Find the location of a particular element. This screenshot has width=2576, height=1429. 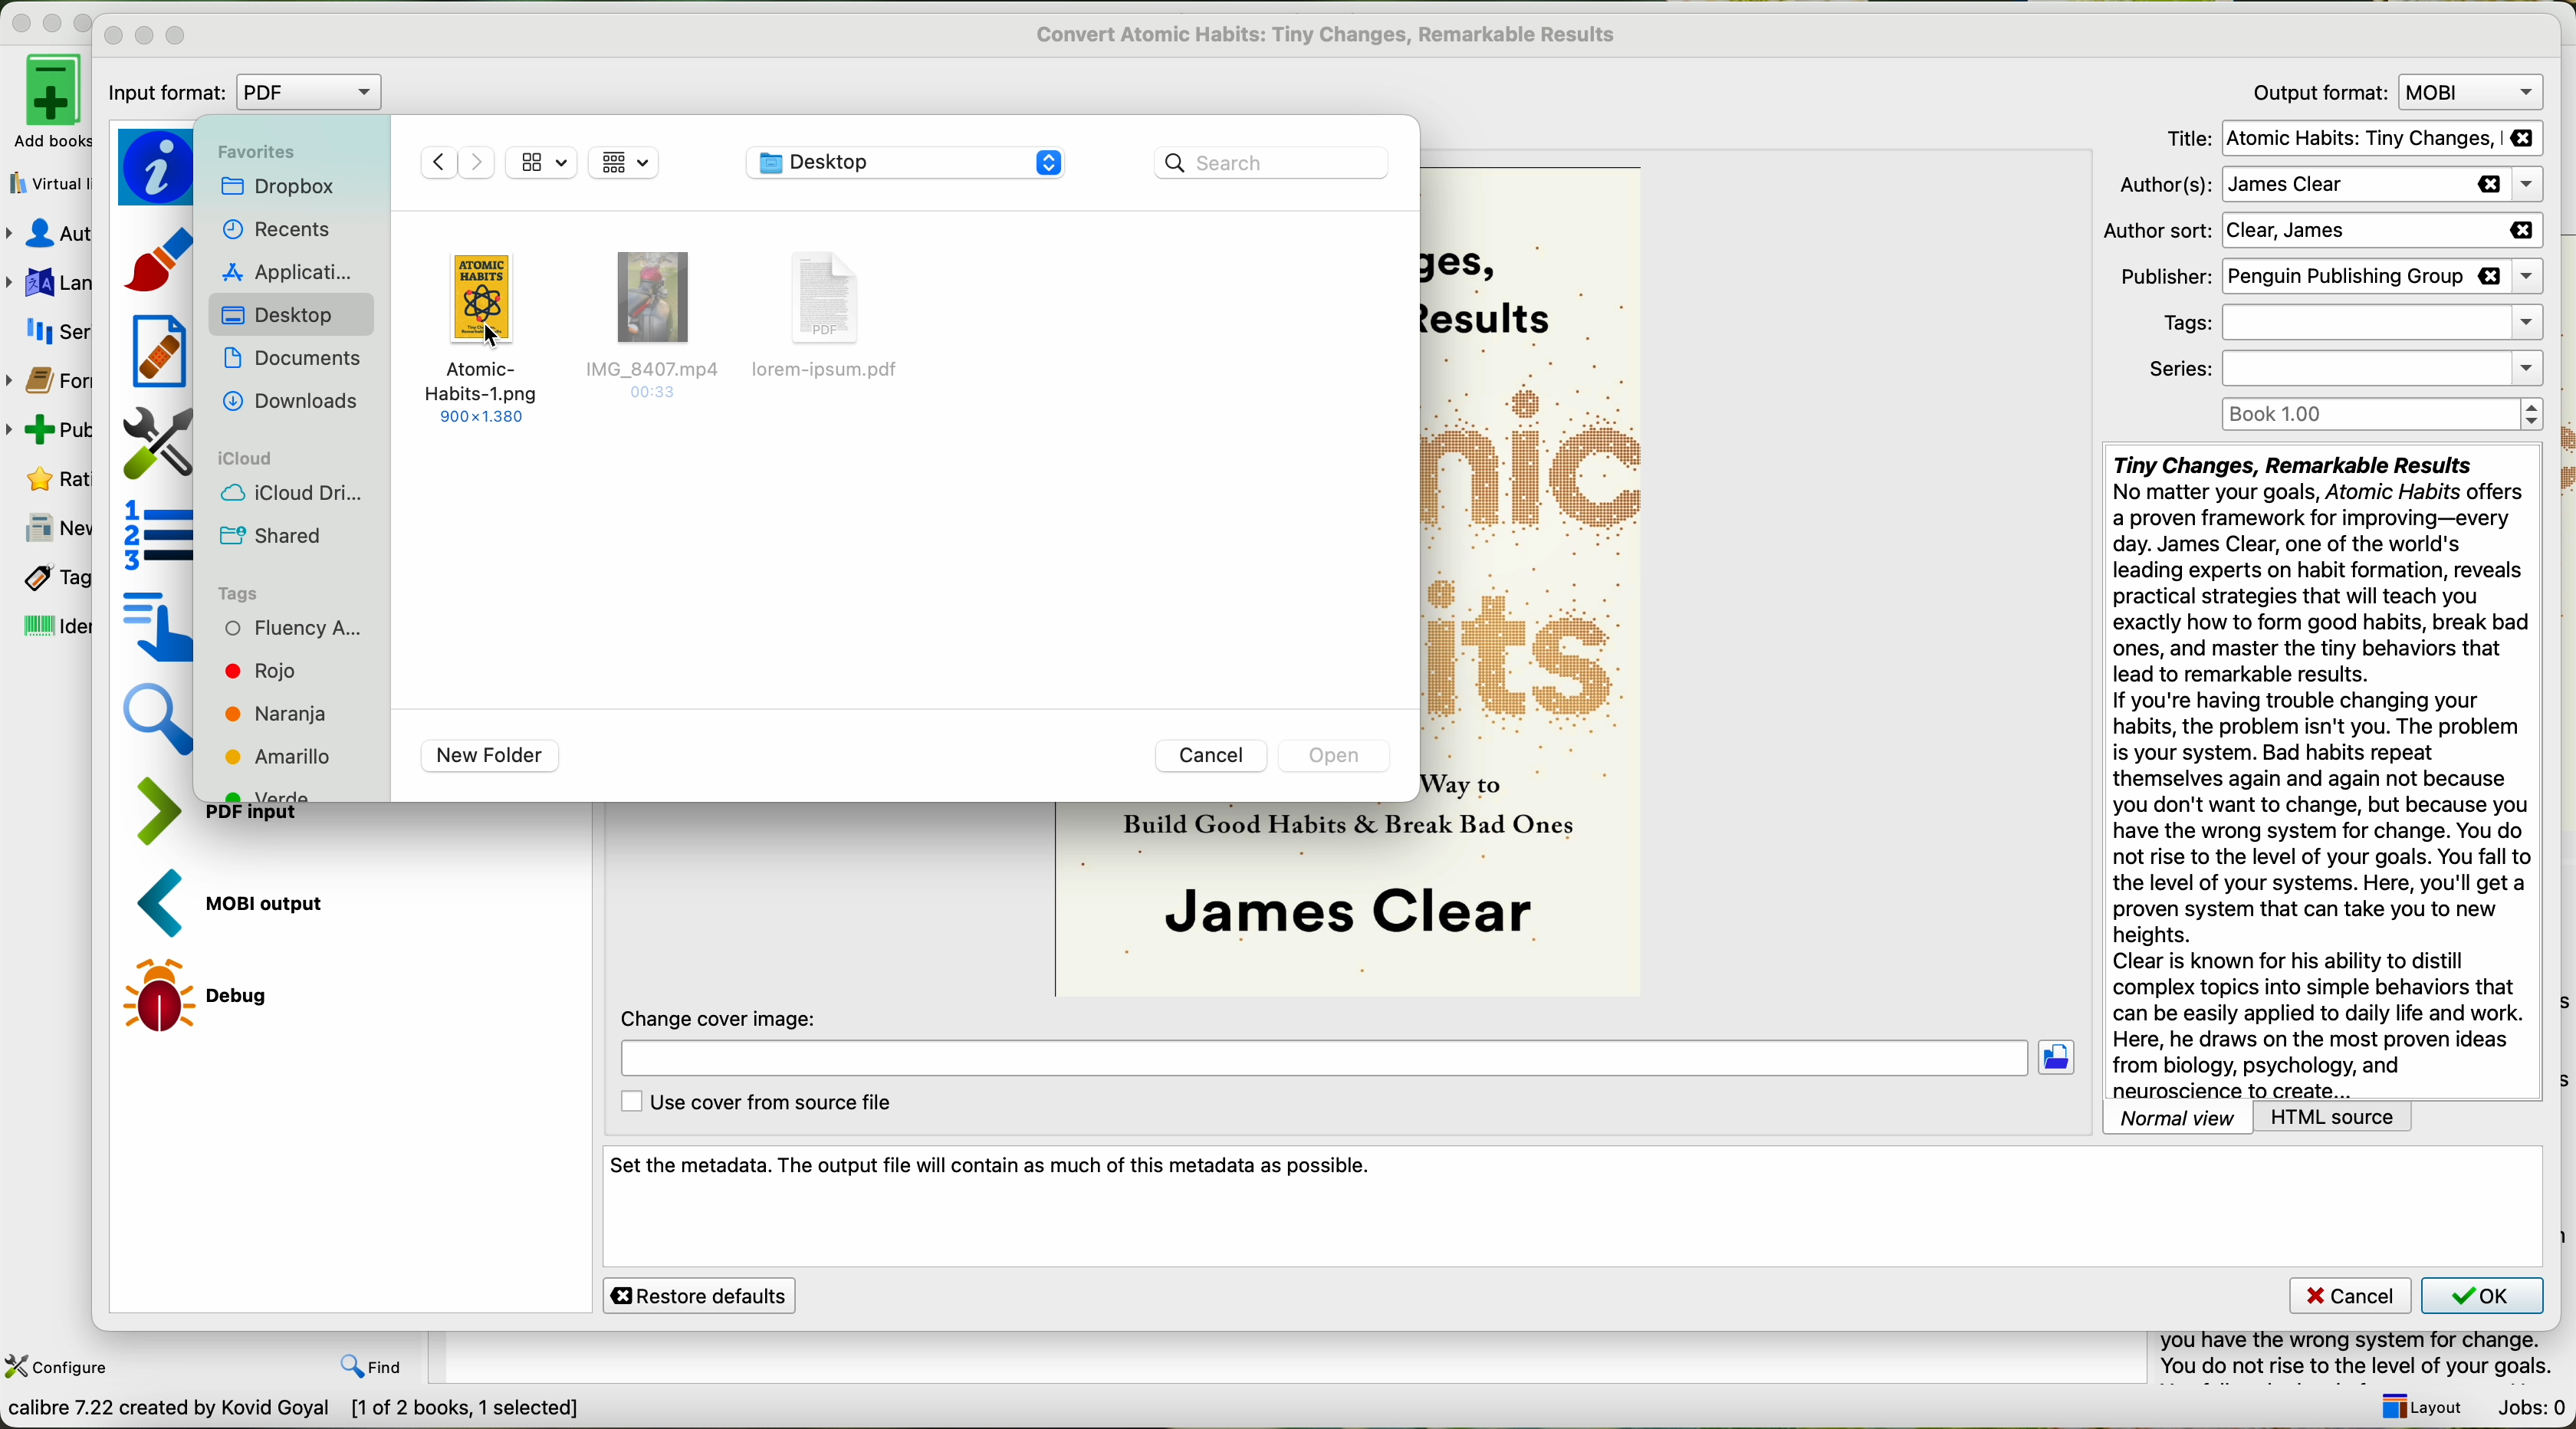

MOBI output is located at coordinates (243, 904).